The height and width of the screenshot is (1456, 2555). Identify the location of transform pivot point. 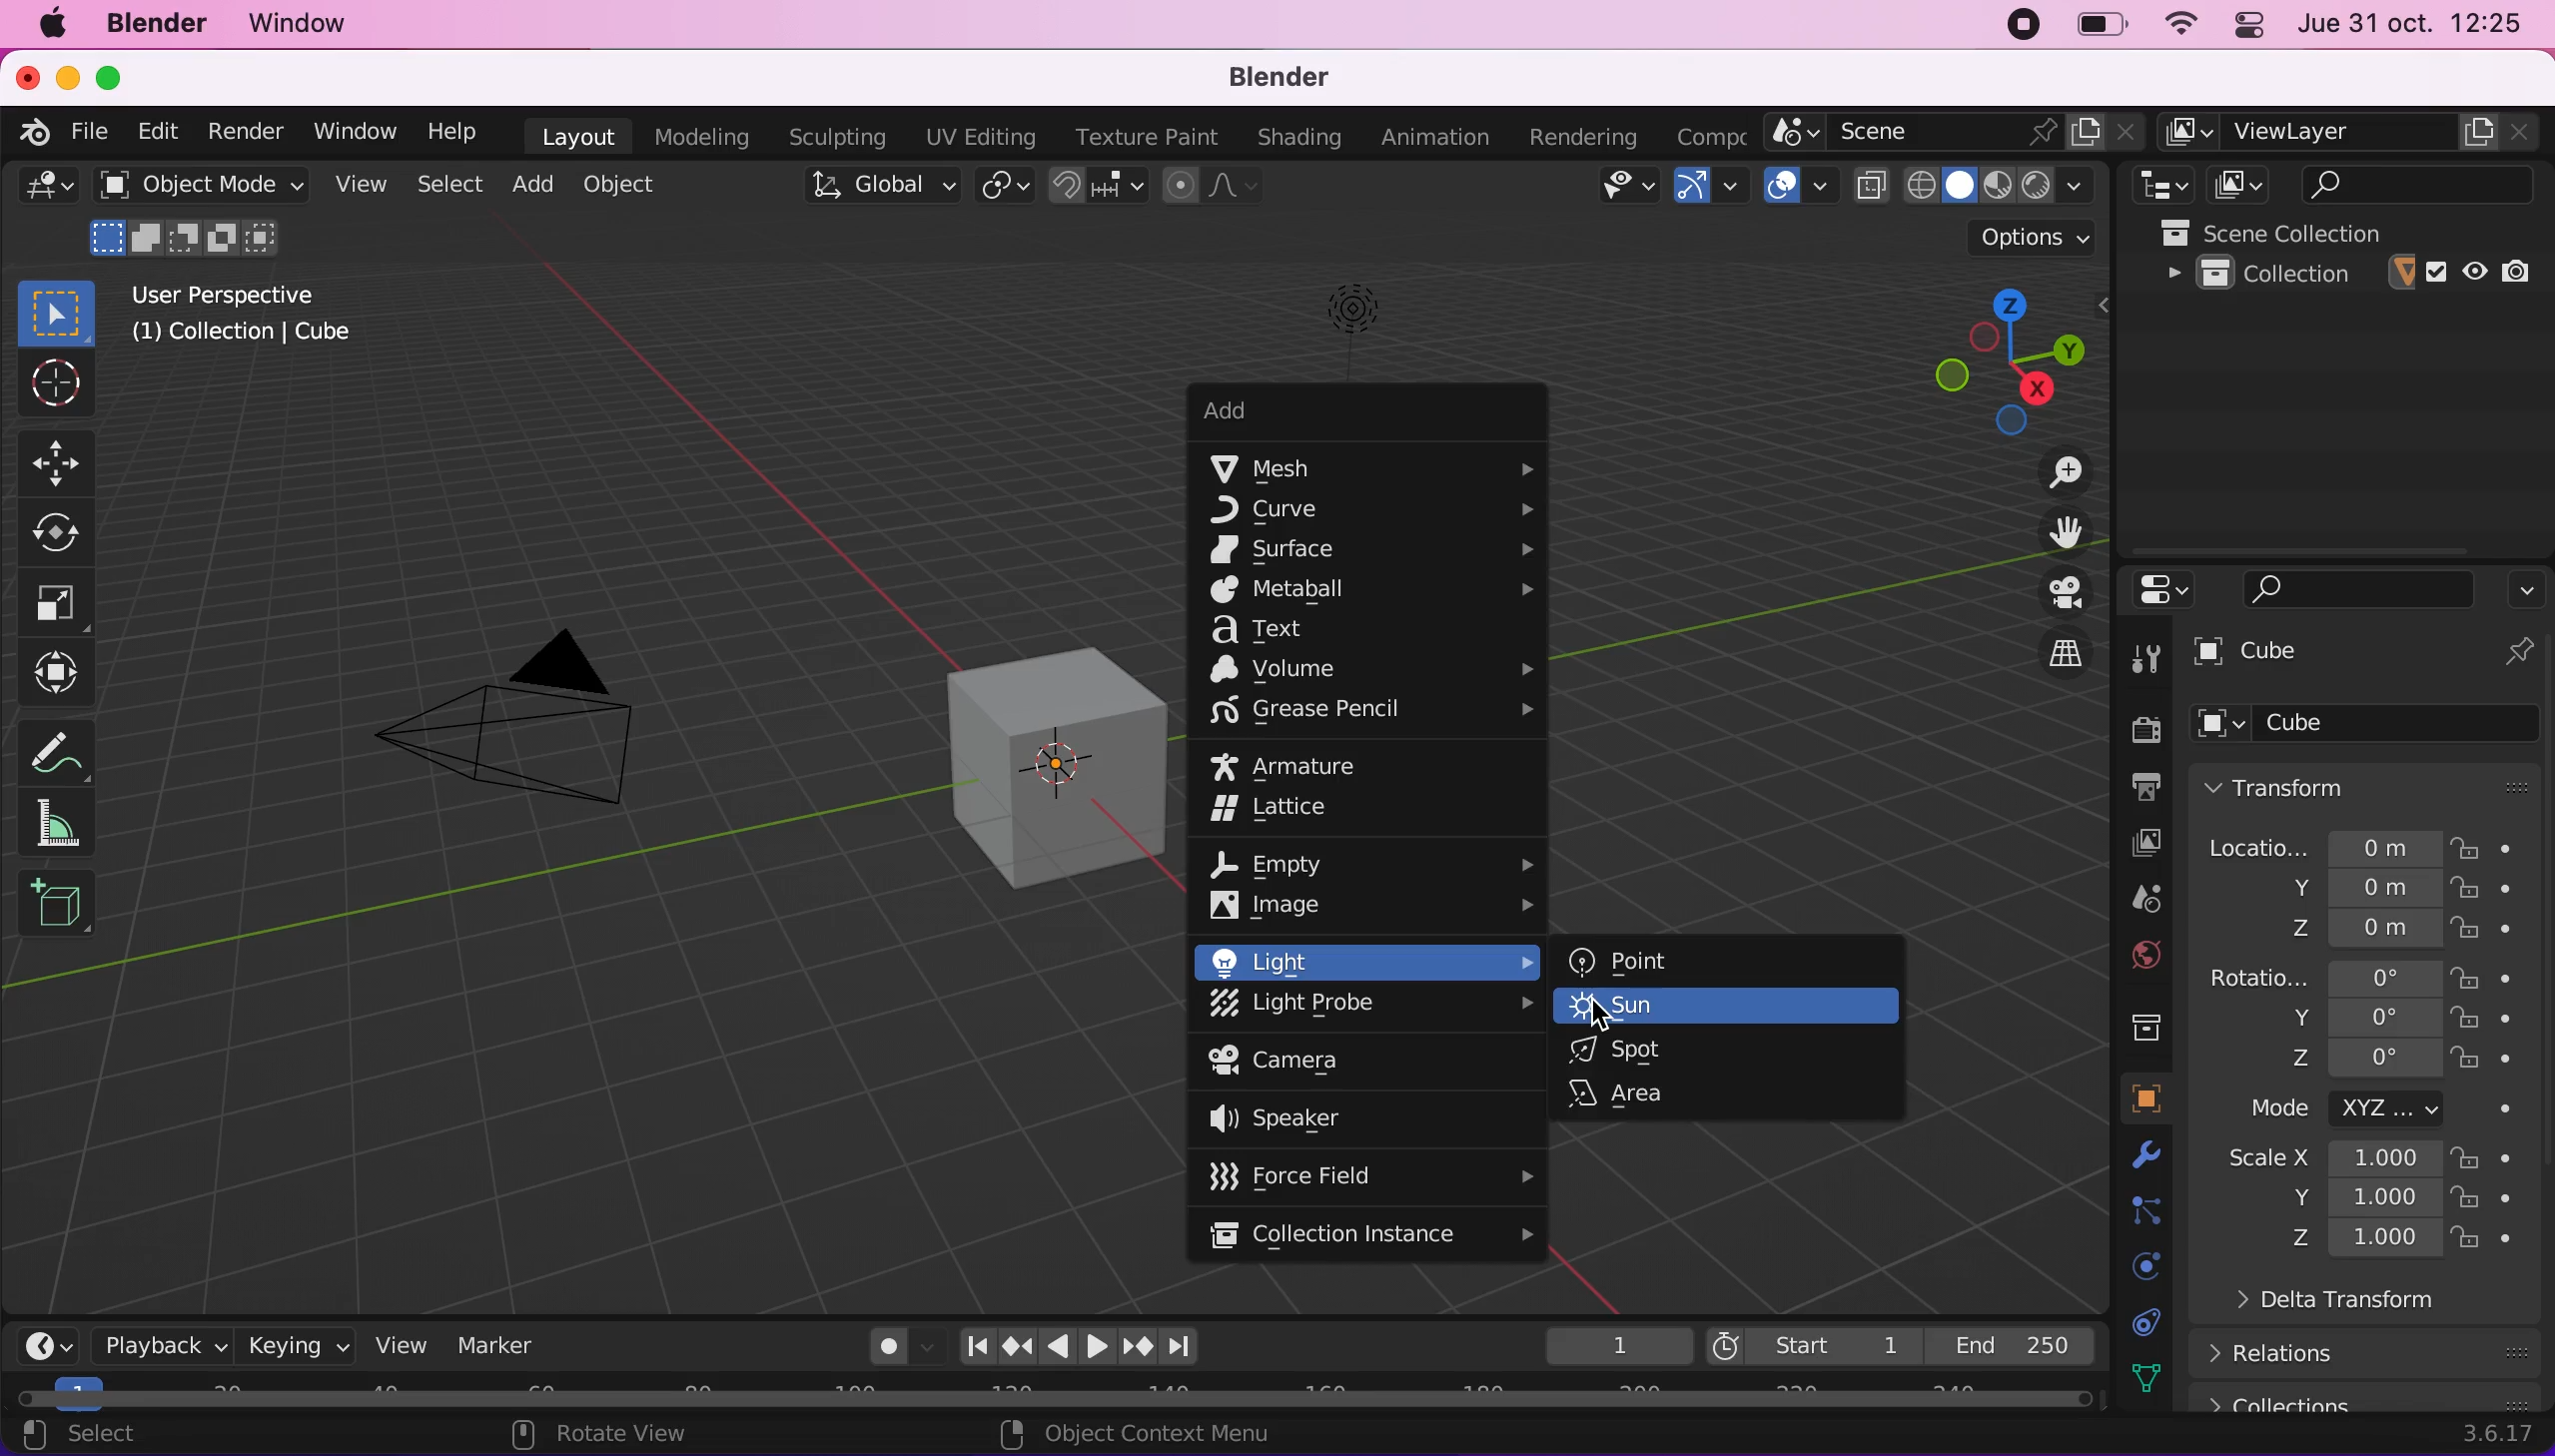
(1001, 188).